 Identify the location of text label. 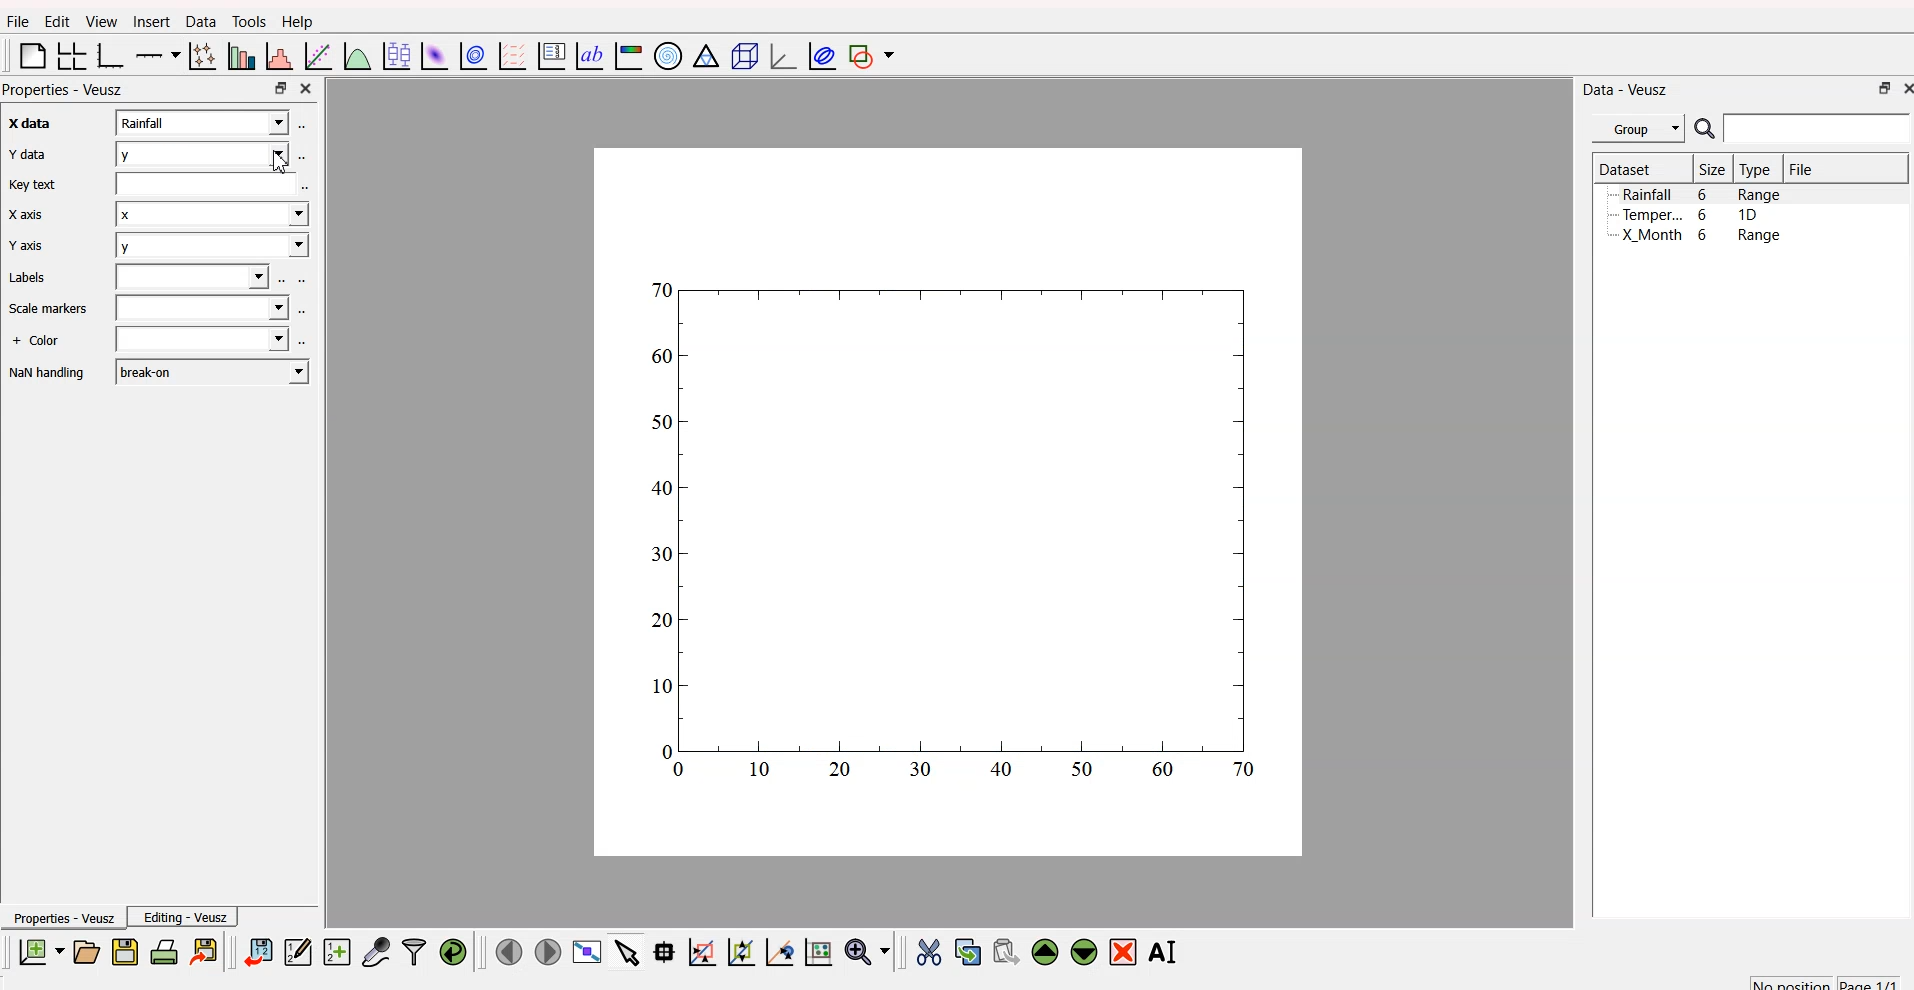
(587, 57).